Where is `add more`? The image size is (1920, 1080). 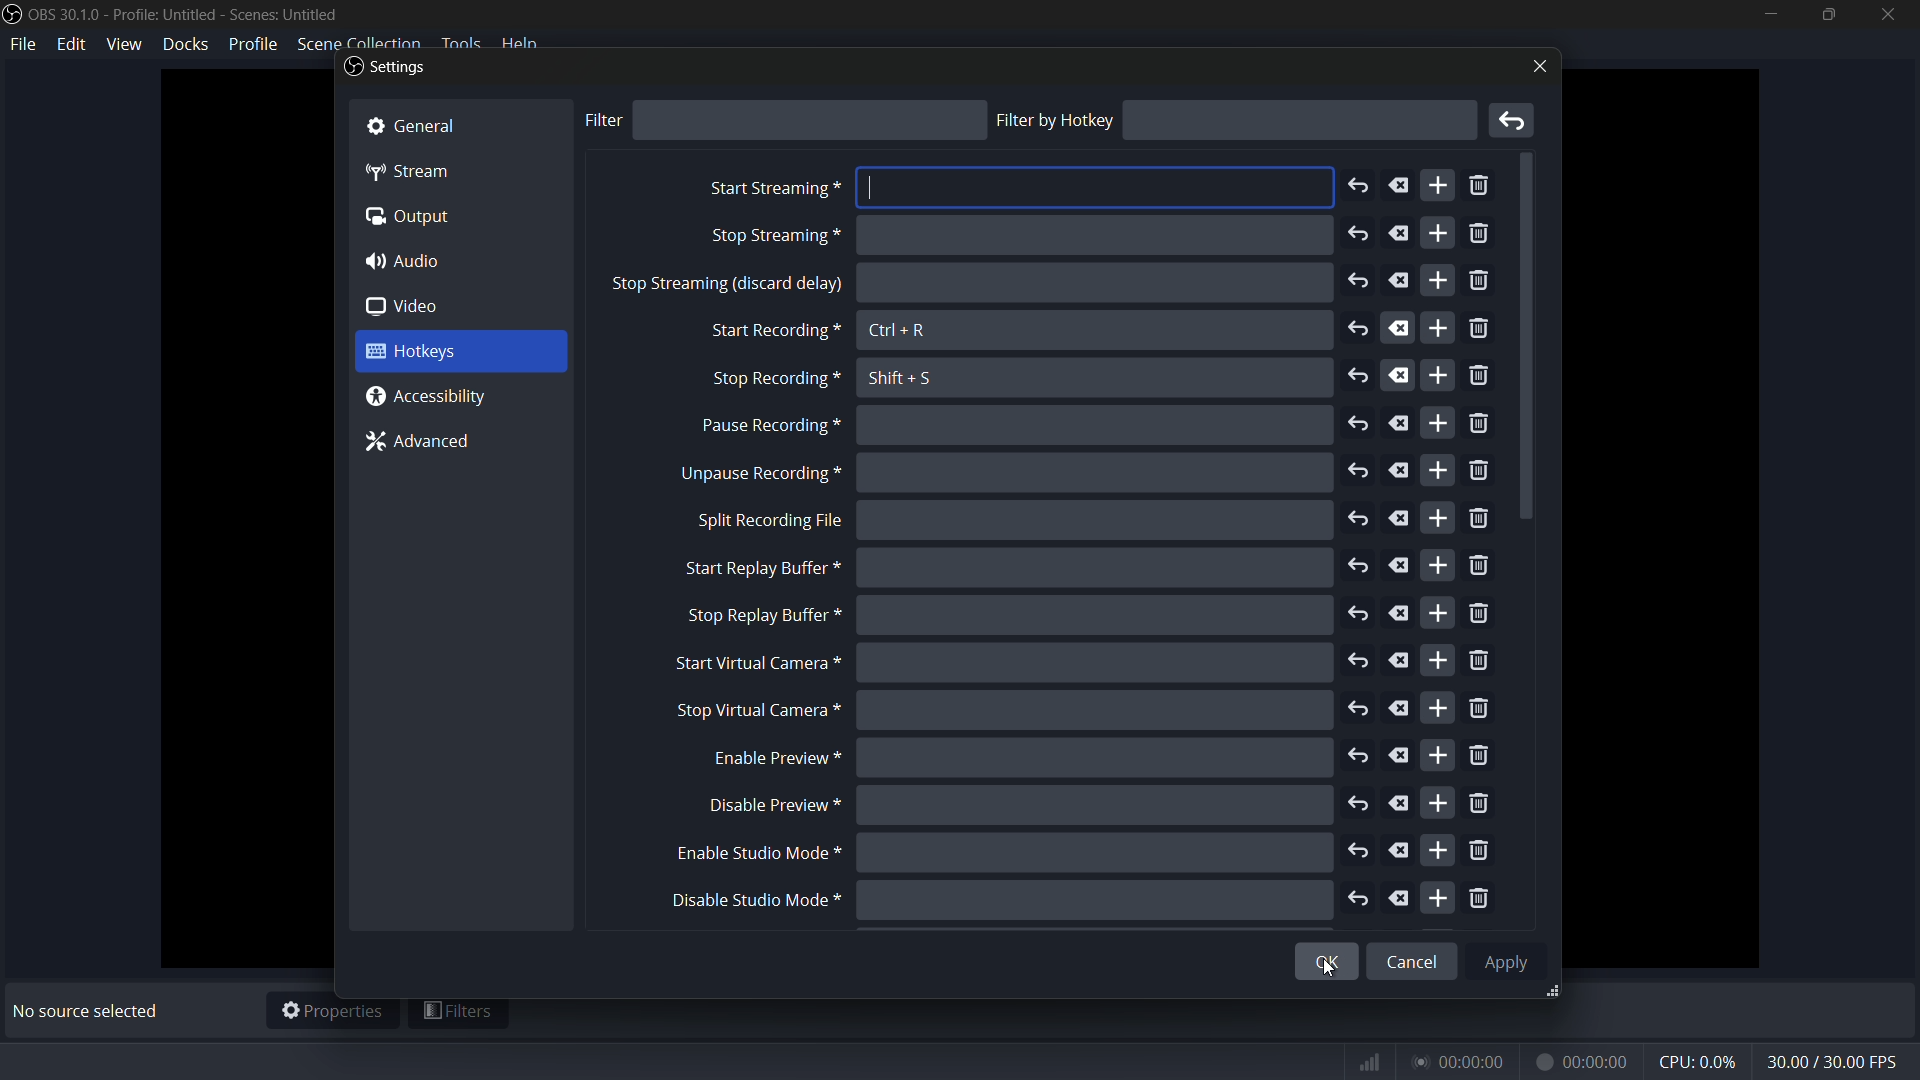
add more is located at coordinates (1441, 660).